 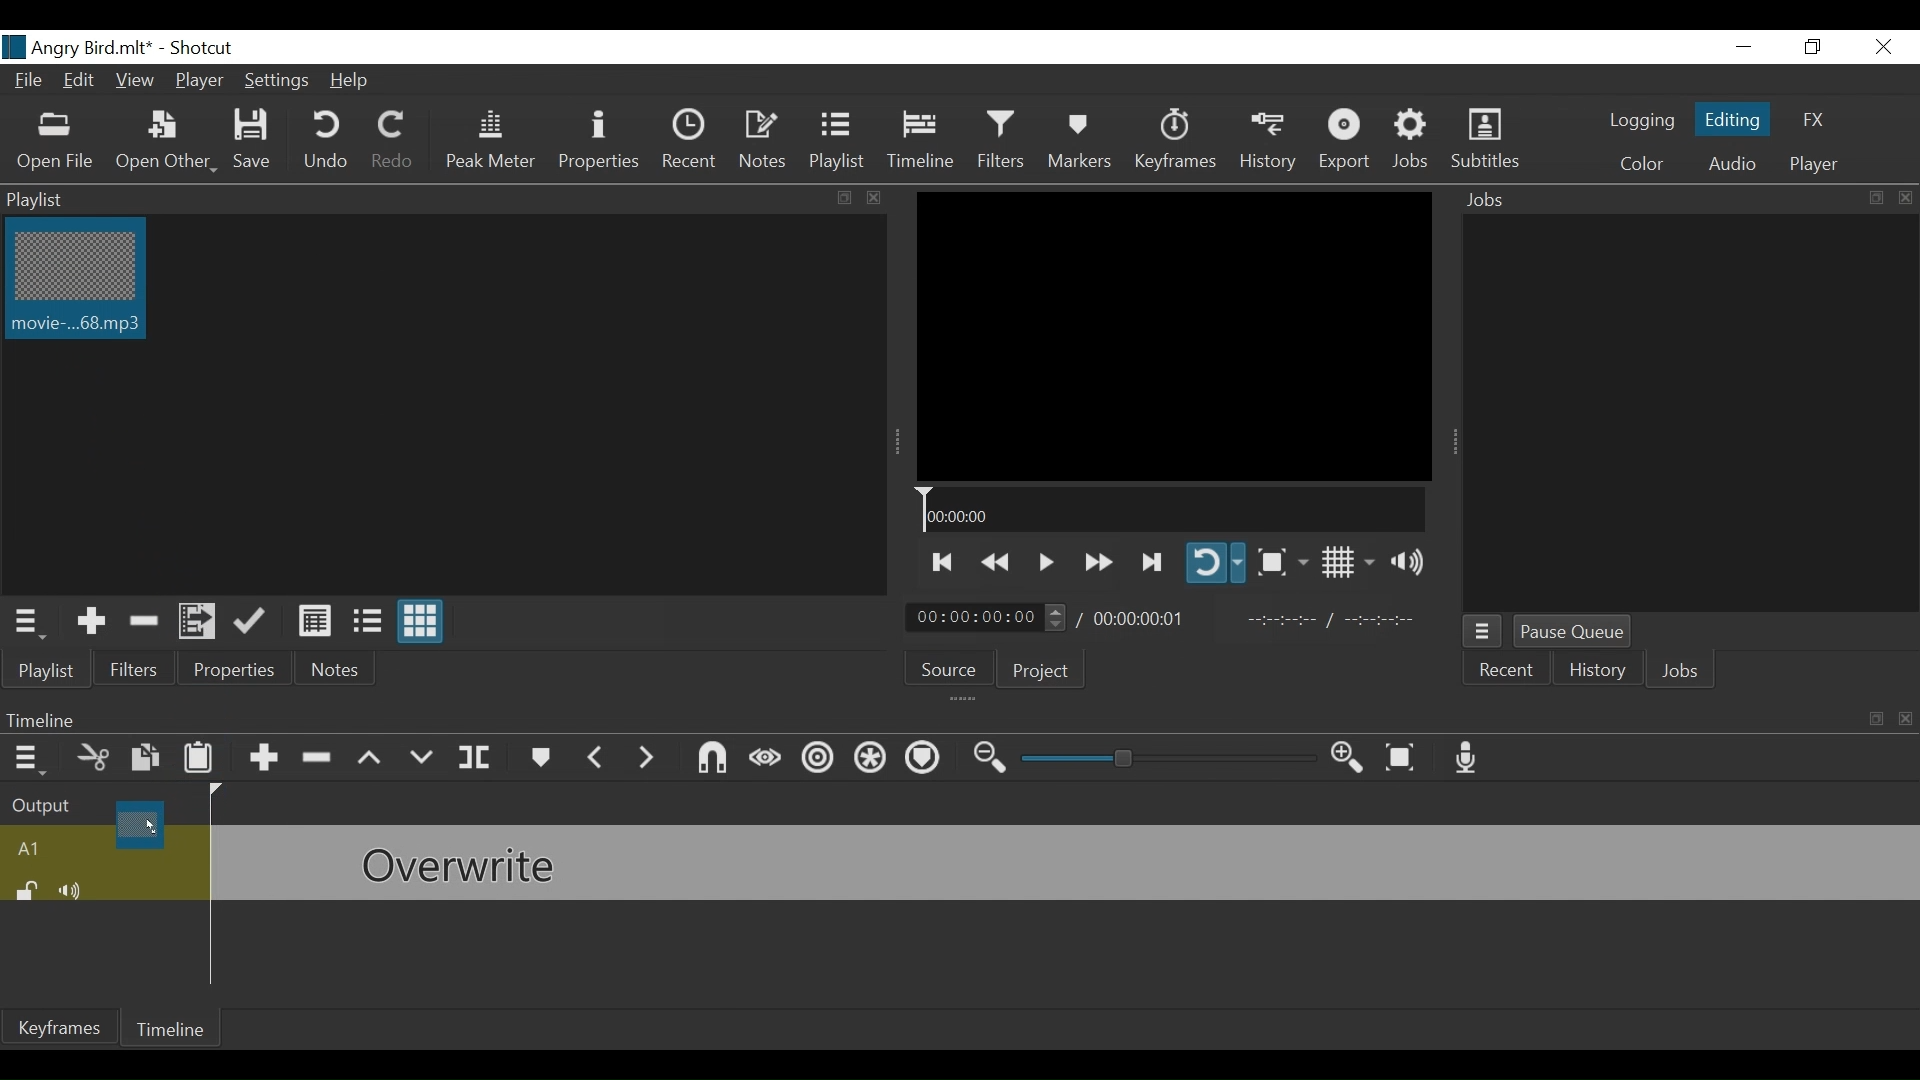 What do you see at coordinates (92, 622) in the screenshot?
I see `Add the Source to the playlist` at bounding box center [92, 622].